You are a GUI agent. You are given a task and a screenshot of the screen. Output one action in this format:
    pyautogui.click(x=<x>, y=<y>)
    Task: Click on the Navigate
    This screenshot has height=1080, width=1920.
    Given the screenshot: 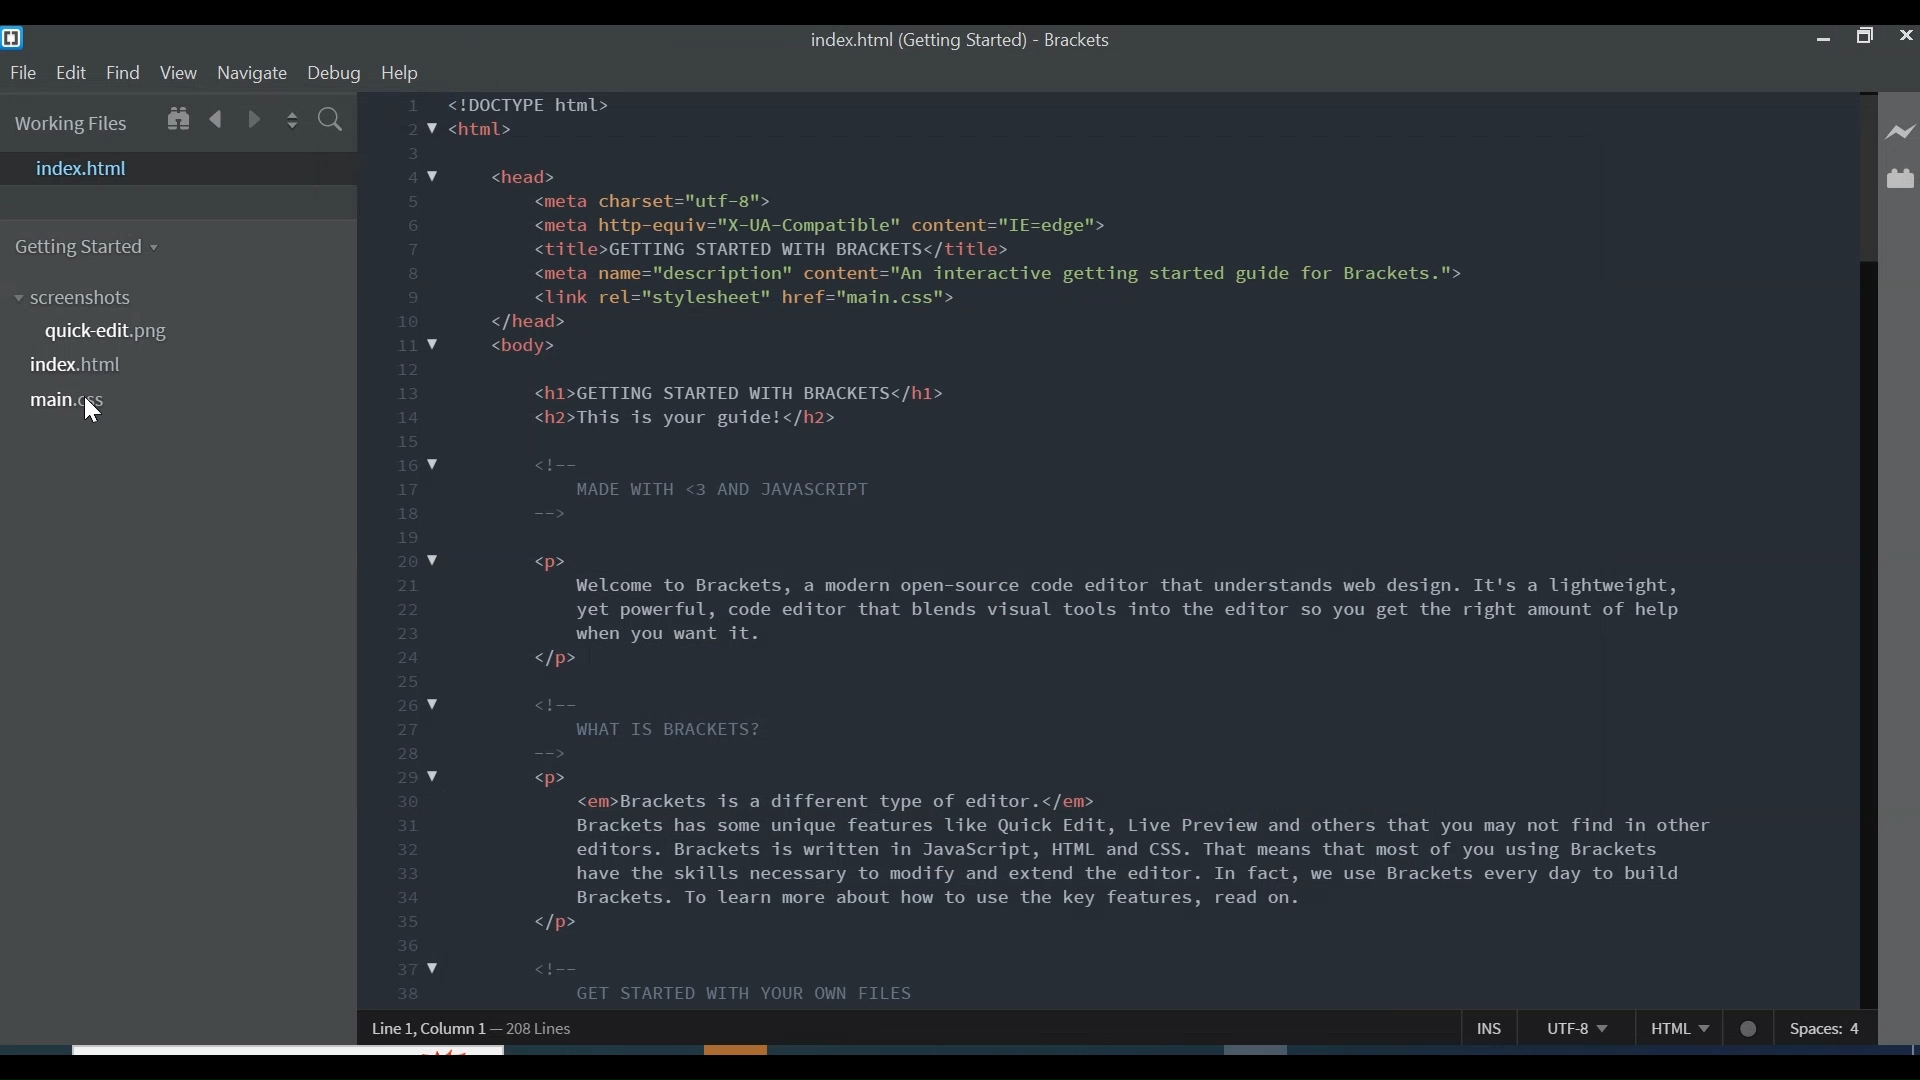 What is the action you would take?
    pyautogui.click(x=250, y=75)
    